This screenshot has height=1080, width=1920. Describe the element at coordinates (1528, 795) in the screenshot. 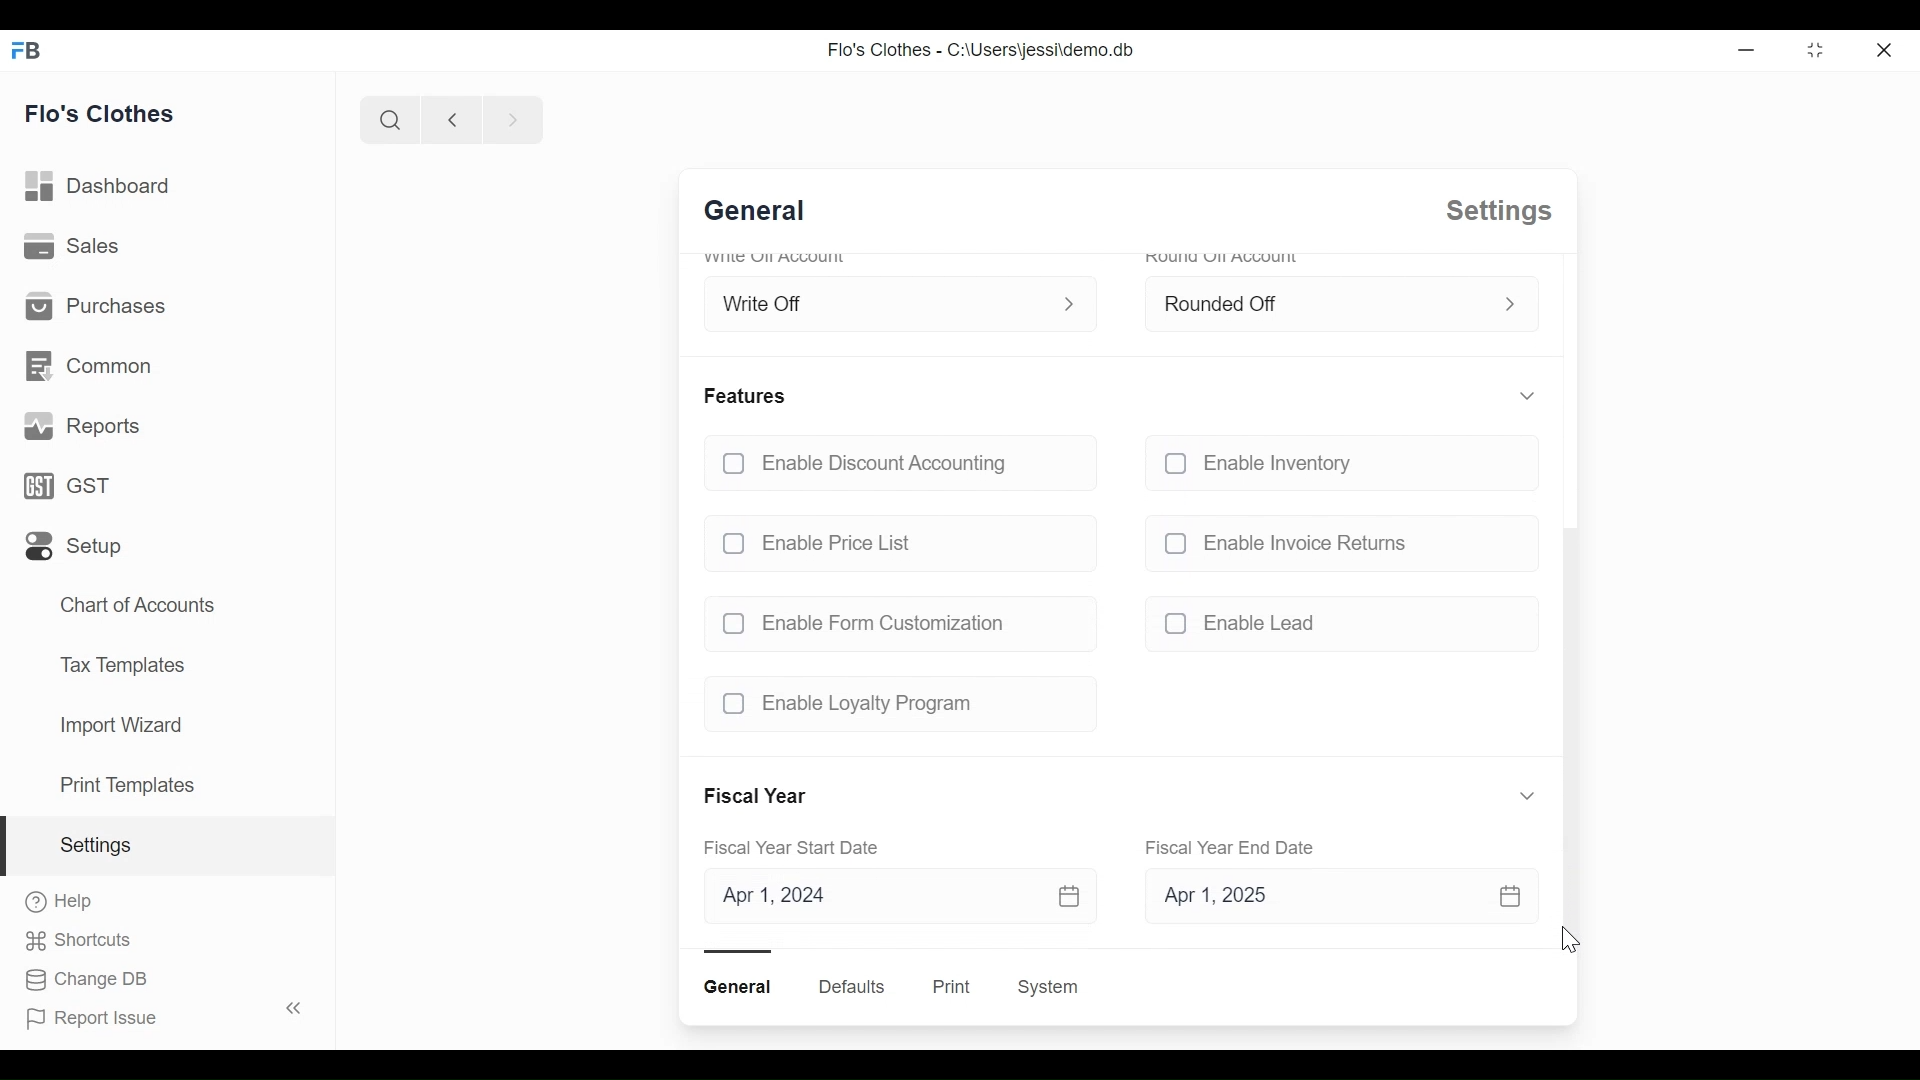

I see `Expand` at that location.